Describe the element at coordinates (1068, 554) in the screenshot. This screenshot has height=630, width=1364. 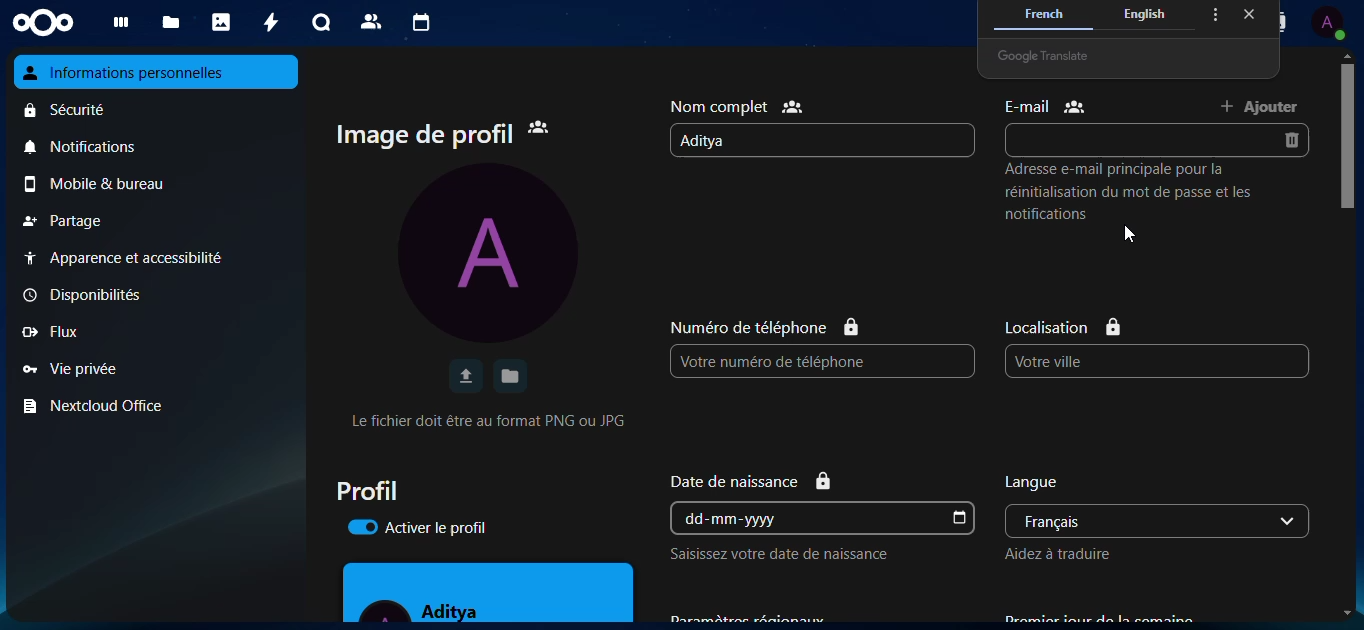
I see `Aidez a traduire` at that location.